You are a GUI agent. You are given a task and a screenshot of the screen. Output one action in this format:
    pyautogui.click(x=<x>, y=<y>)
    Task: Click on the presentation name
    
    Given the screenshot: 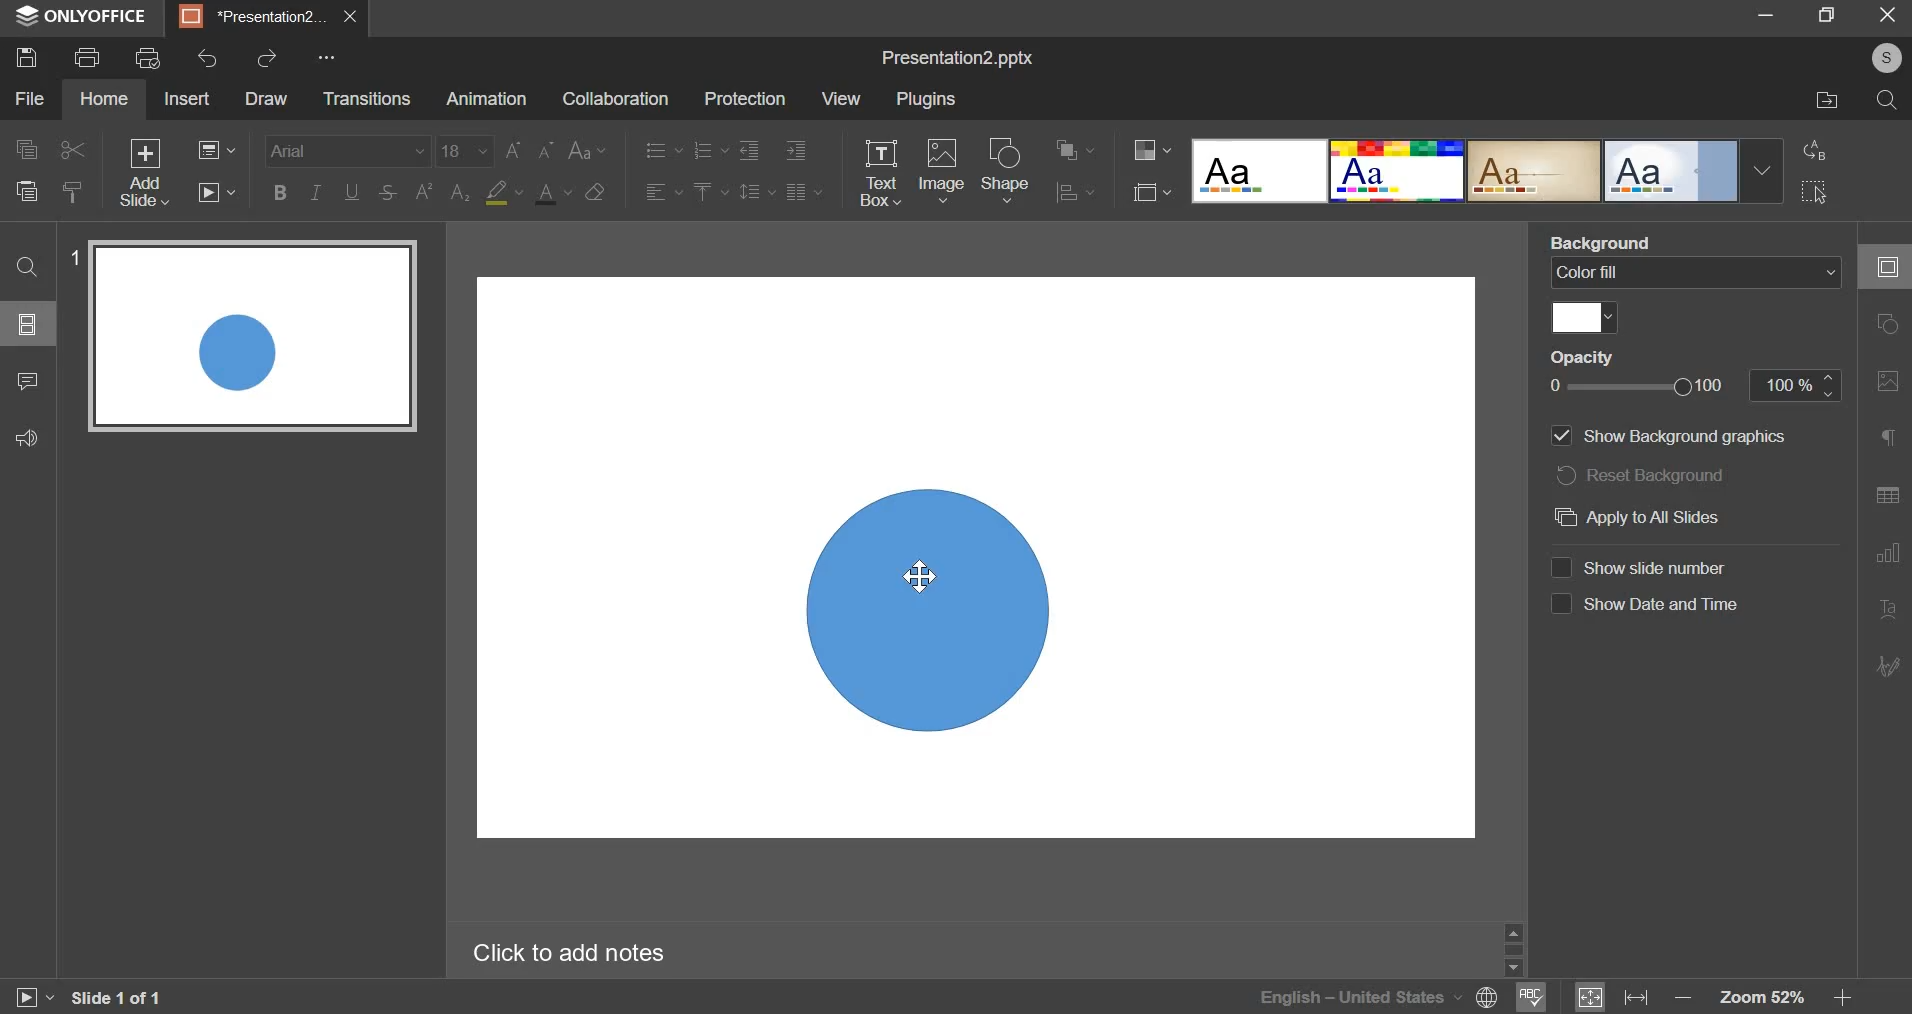 What is the action you would take?
    pyautogui.click(x=956, y=57)
    